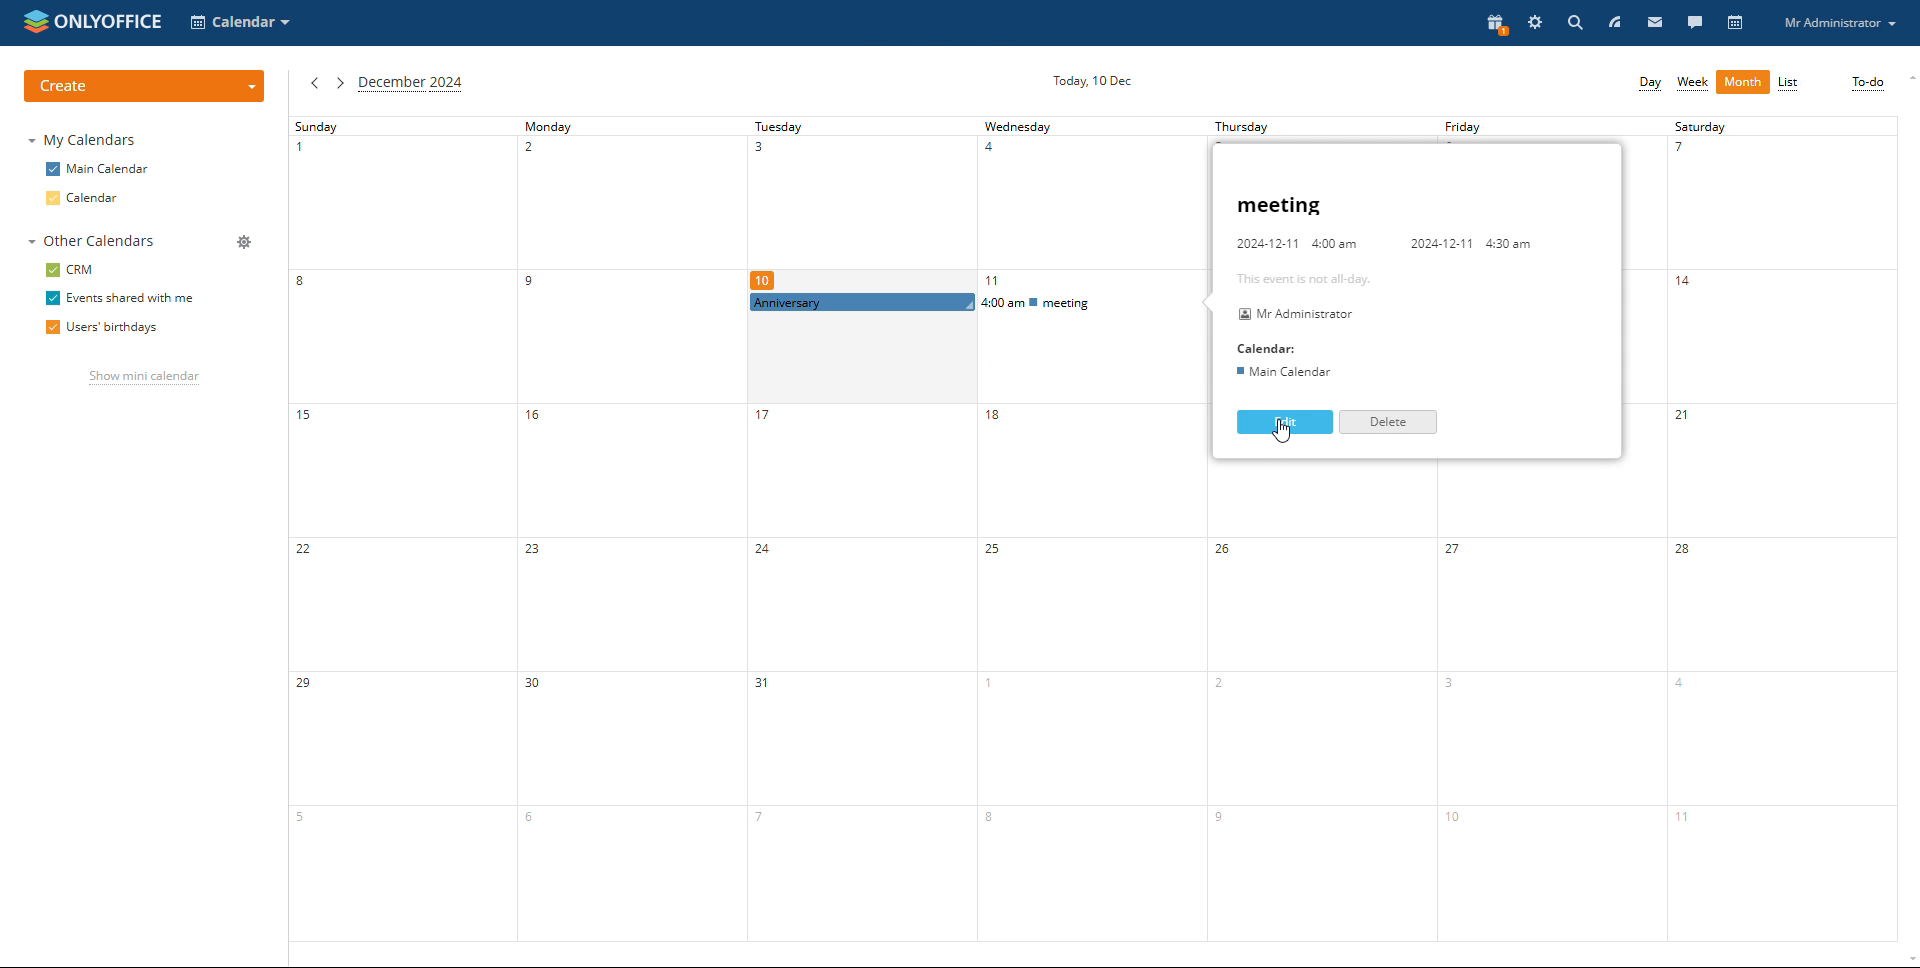 This screenshot has height=968, width=1920. Describe the element at coordinates (1544, 126) in the screenshot. I see `friday` at that location.